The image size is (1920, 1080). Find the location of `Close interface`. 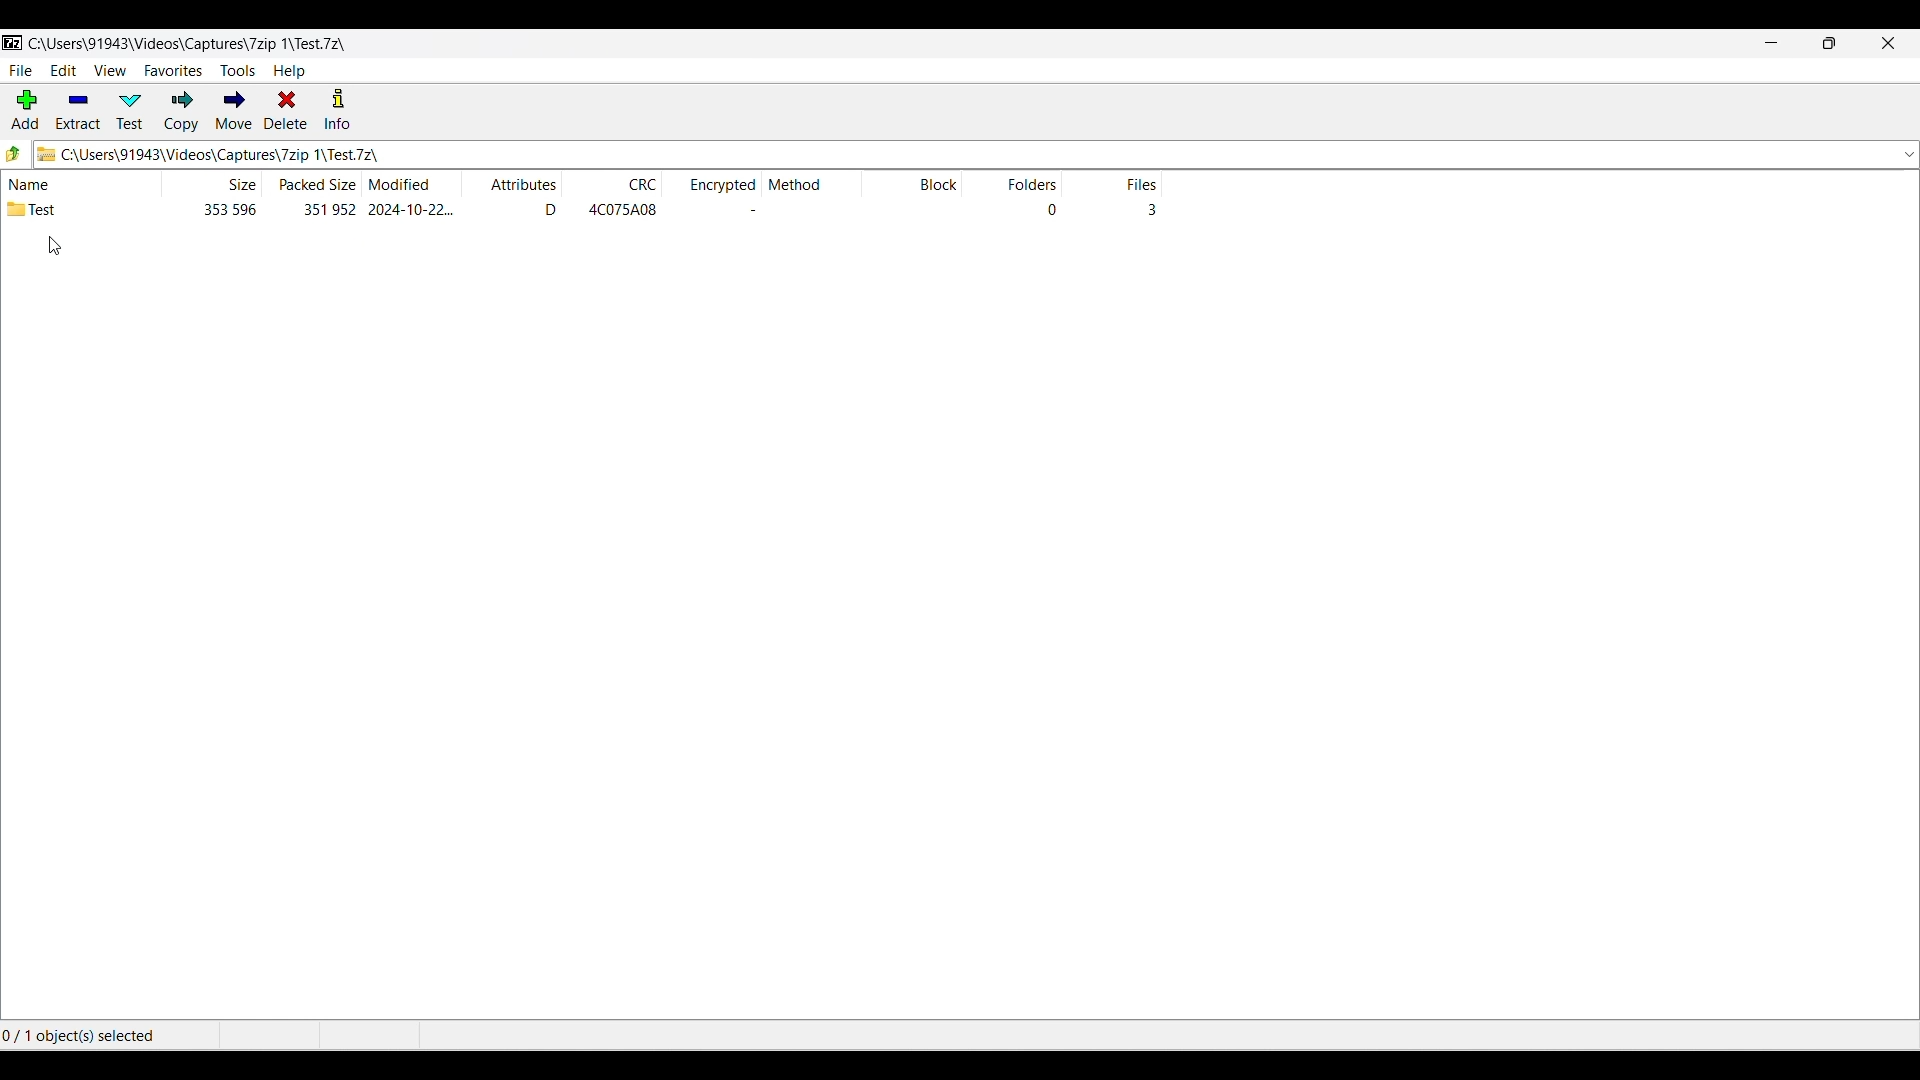

Close interface is located at coordinates (1888, 43).